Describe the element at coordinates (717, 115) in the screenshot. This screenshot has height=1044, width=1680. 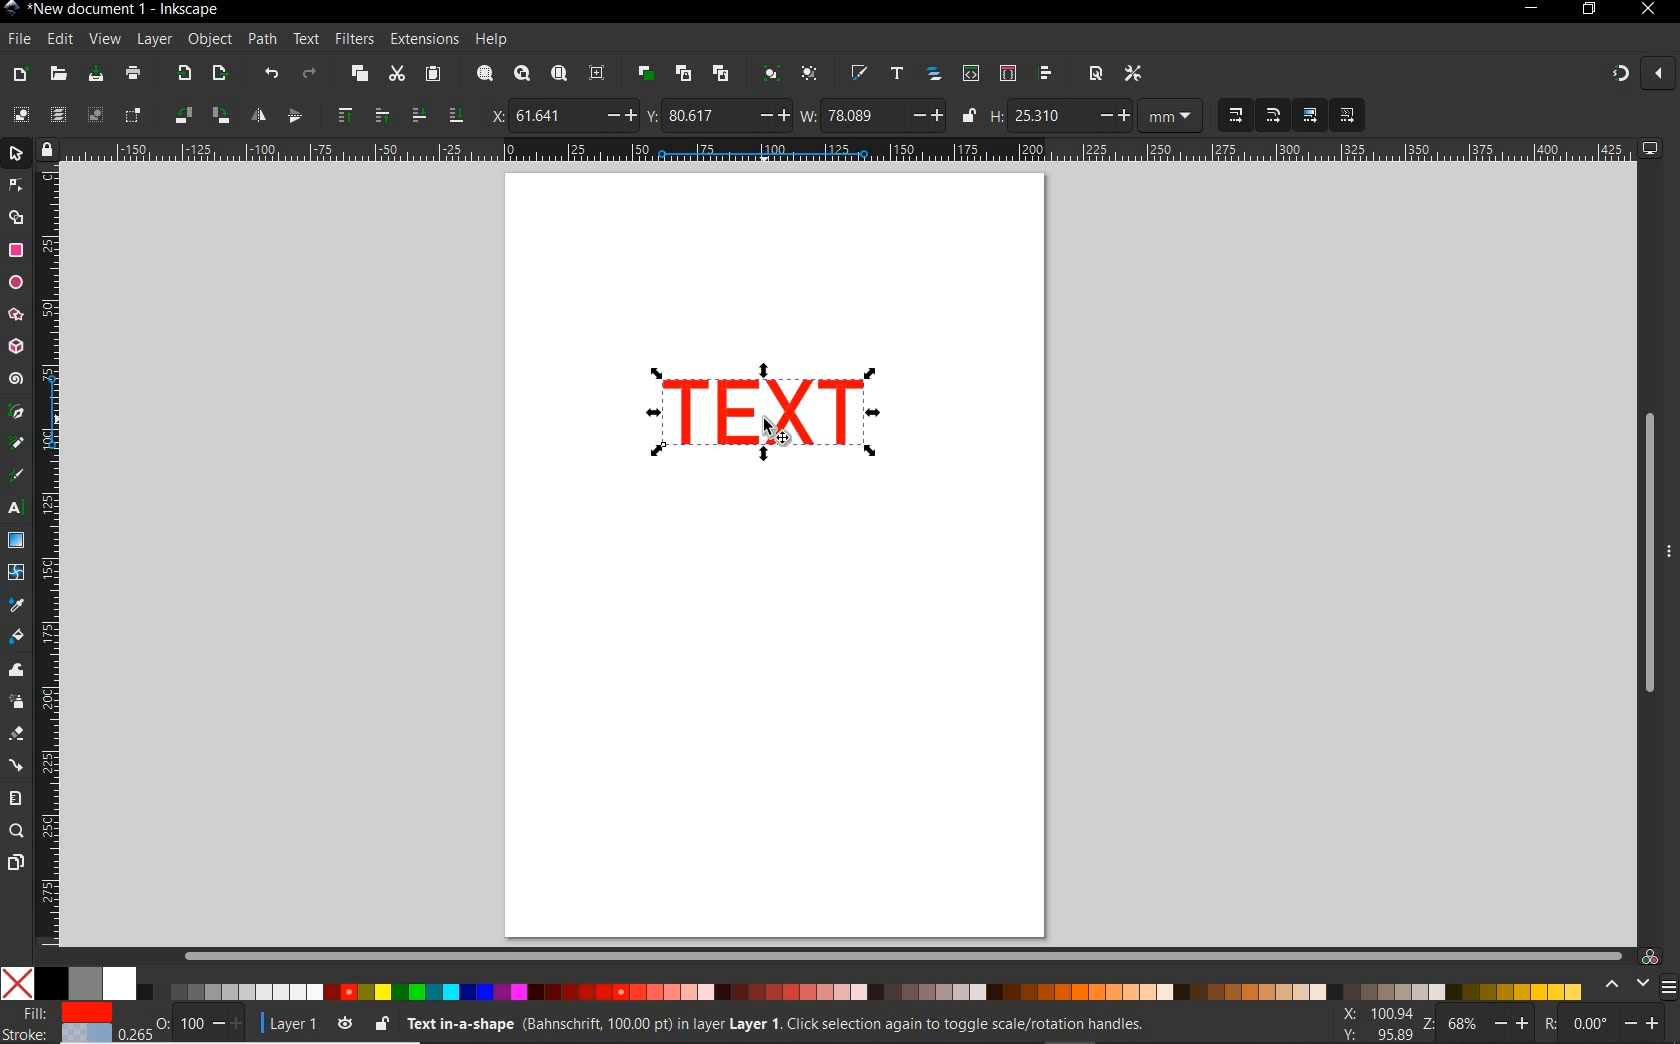
I see `vertical coordinate of selection` at that location.